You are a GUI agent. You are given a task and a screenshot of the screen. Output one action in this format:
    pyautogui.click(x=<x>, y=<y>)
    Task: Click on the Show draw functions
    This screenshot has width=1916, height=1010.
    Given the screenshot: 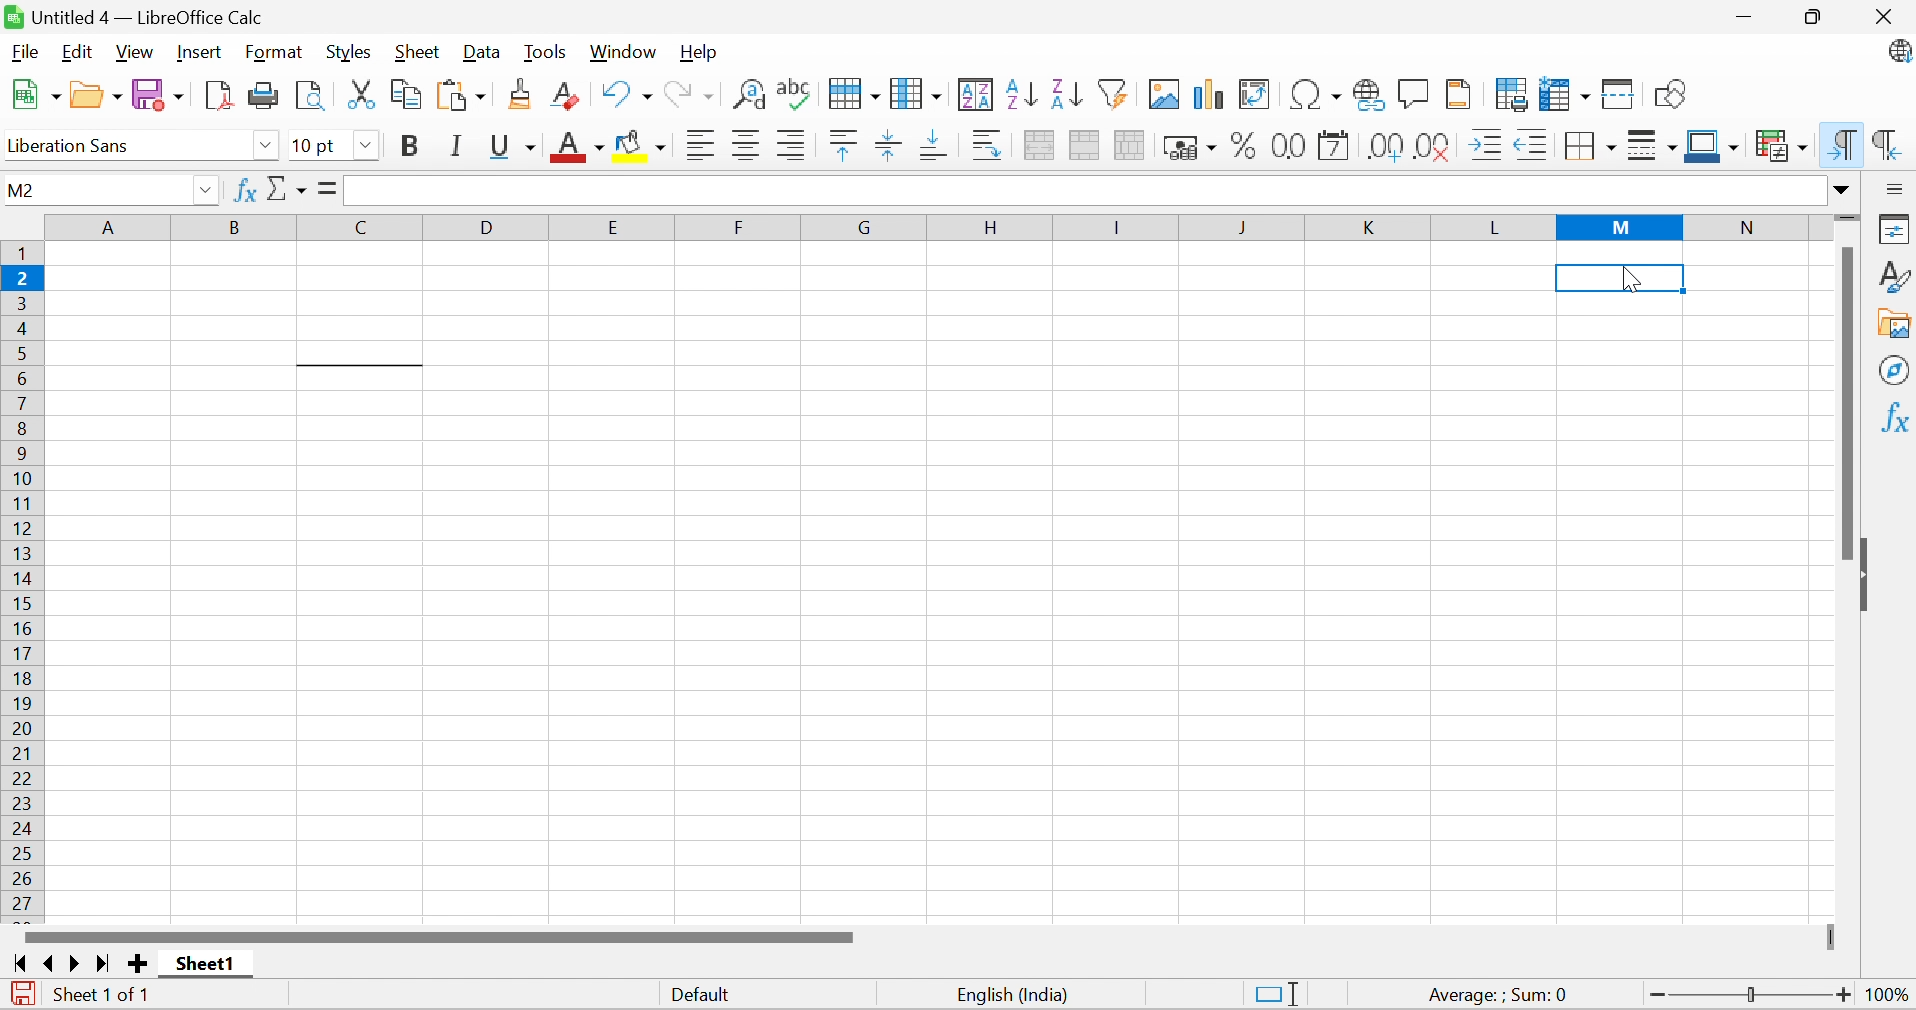 What is the action you would take?
    pyautogui.click(x=1673, y=93)
    